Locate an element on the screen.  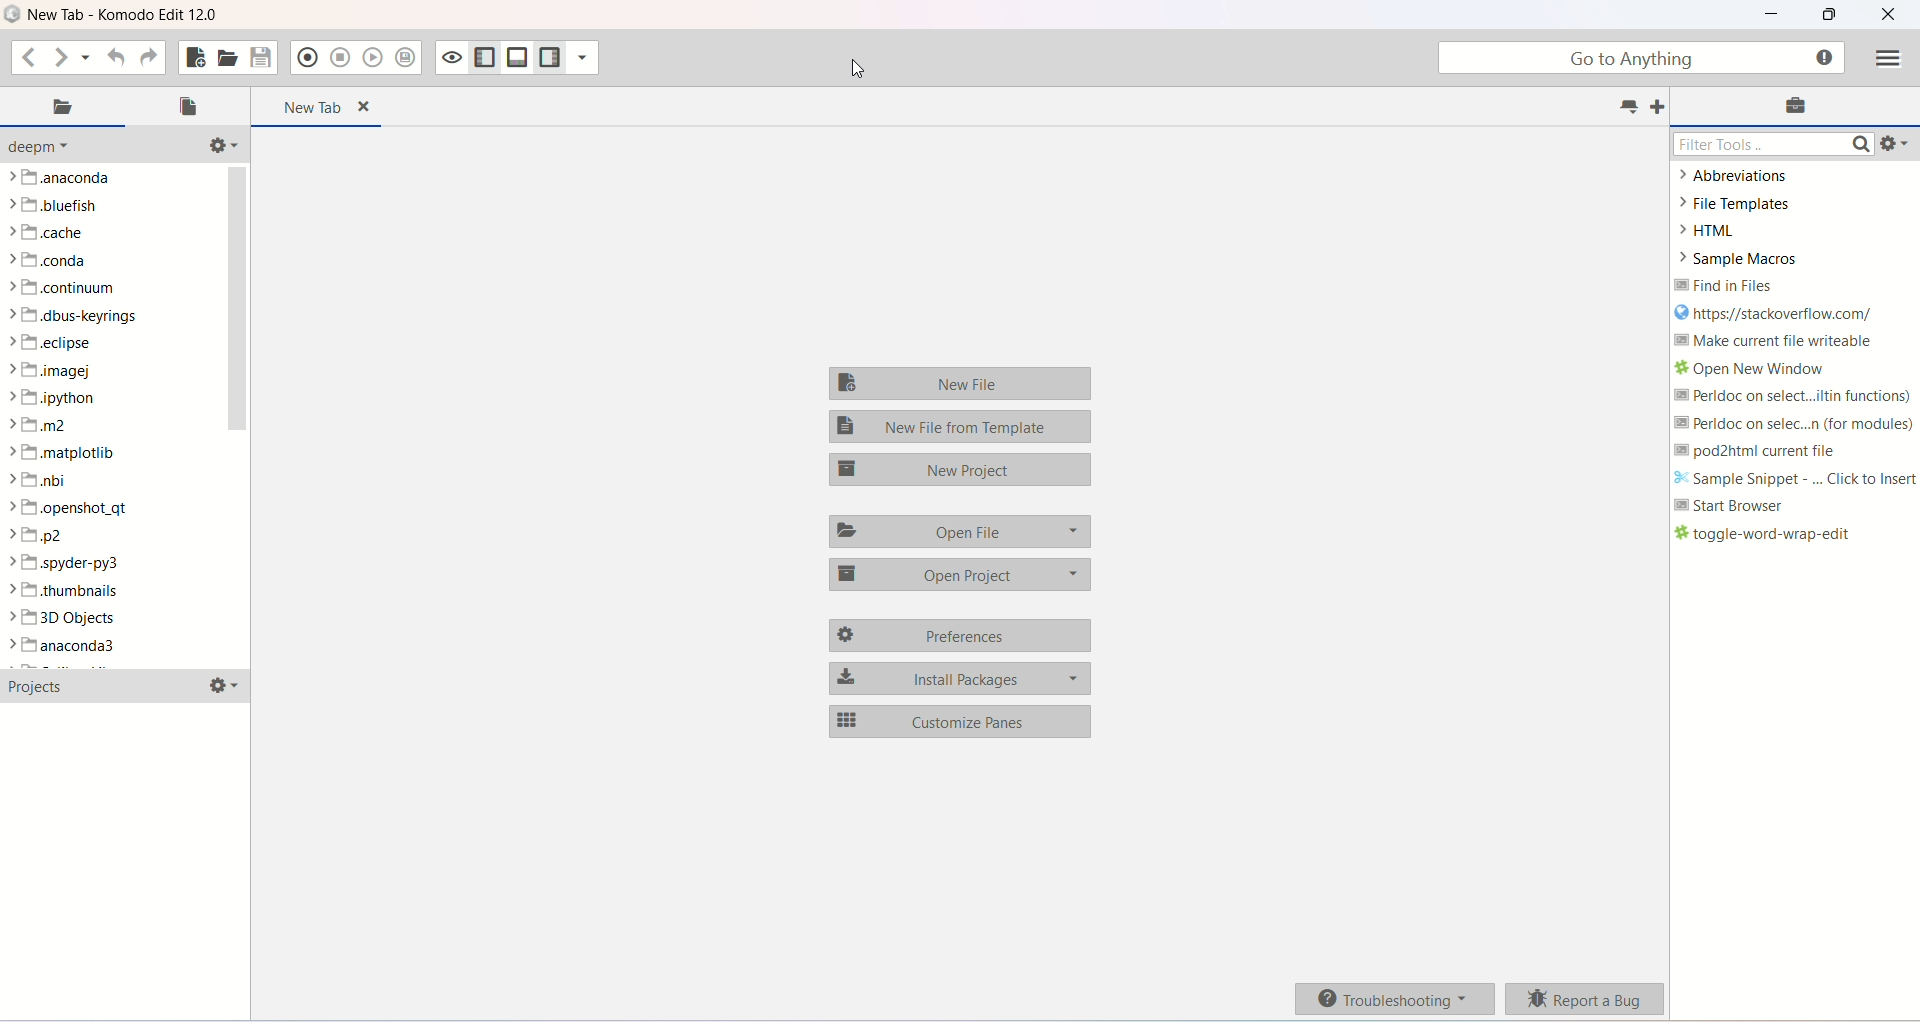
go back one step is located at coordinates (26, 57).